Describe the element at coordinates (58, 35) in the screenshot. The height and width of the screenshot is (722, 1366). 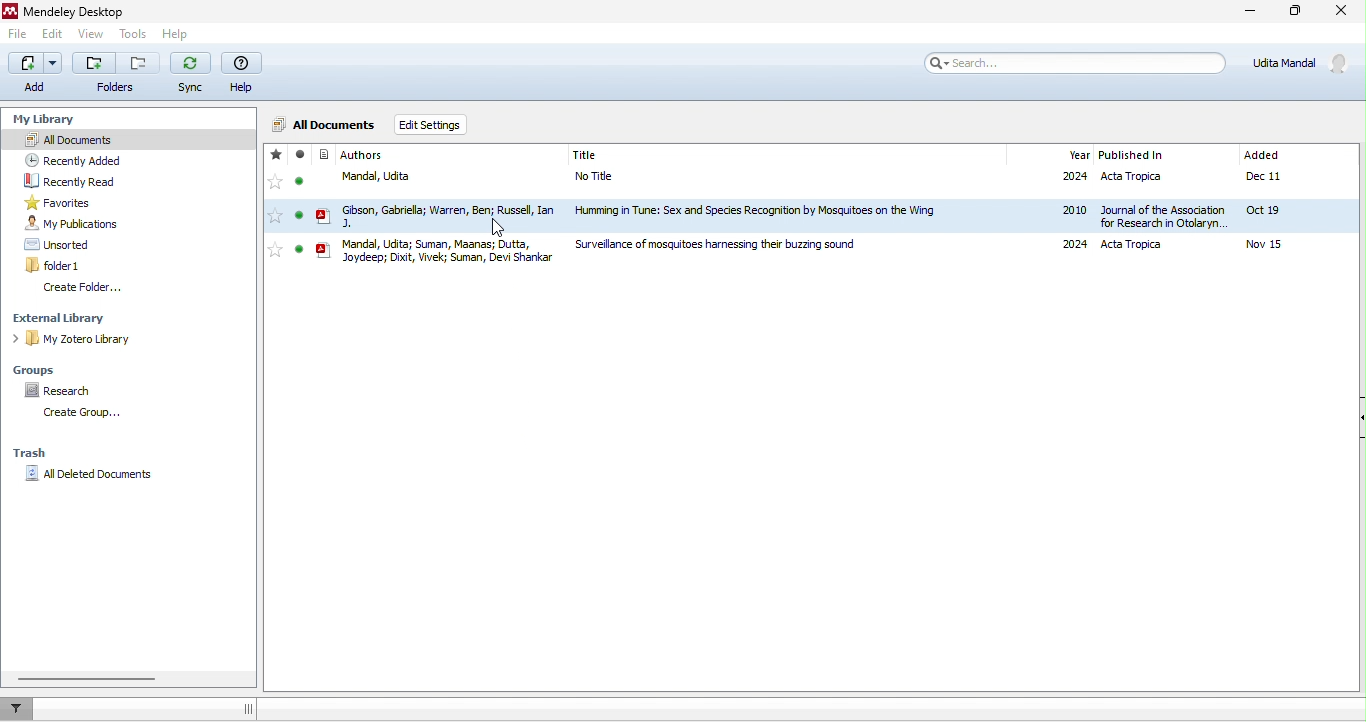
I see `edit` at that location.